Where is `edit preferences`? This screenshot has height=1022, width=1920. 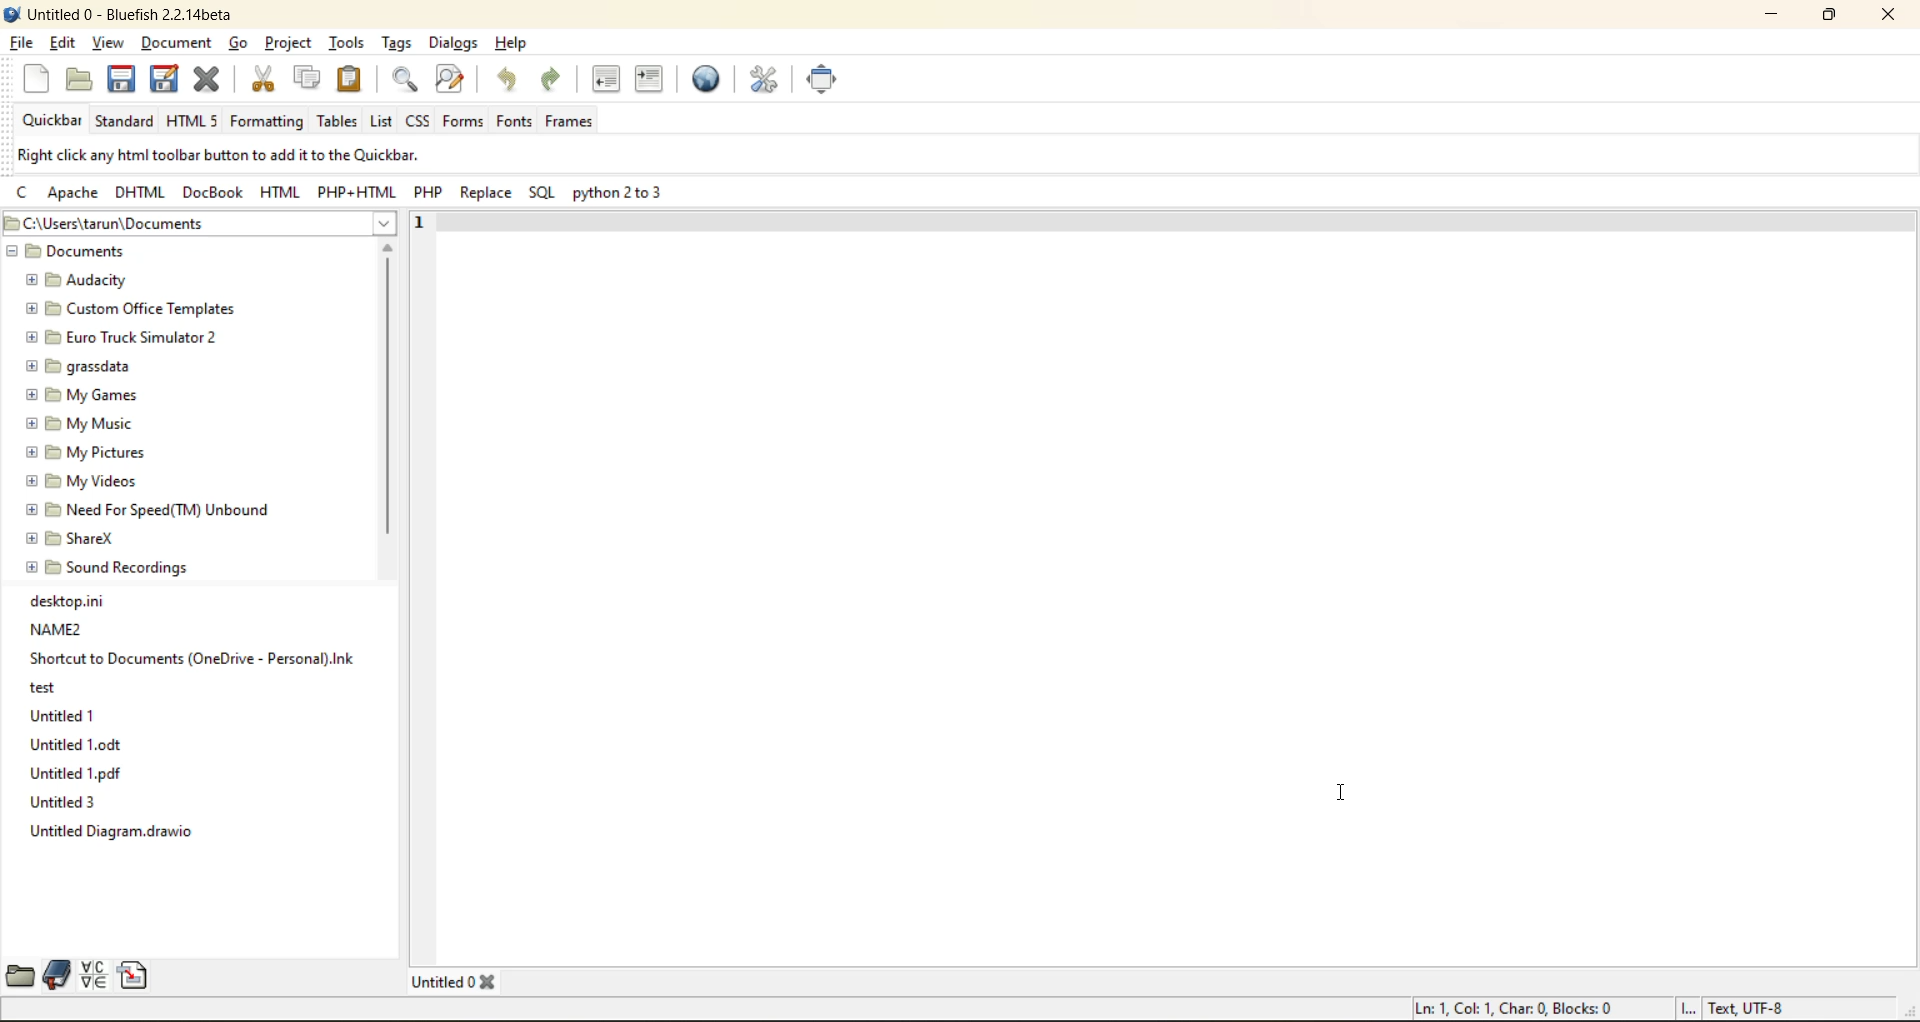 edit preferences is located at coordinates (766, 80).